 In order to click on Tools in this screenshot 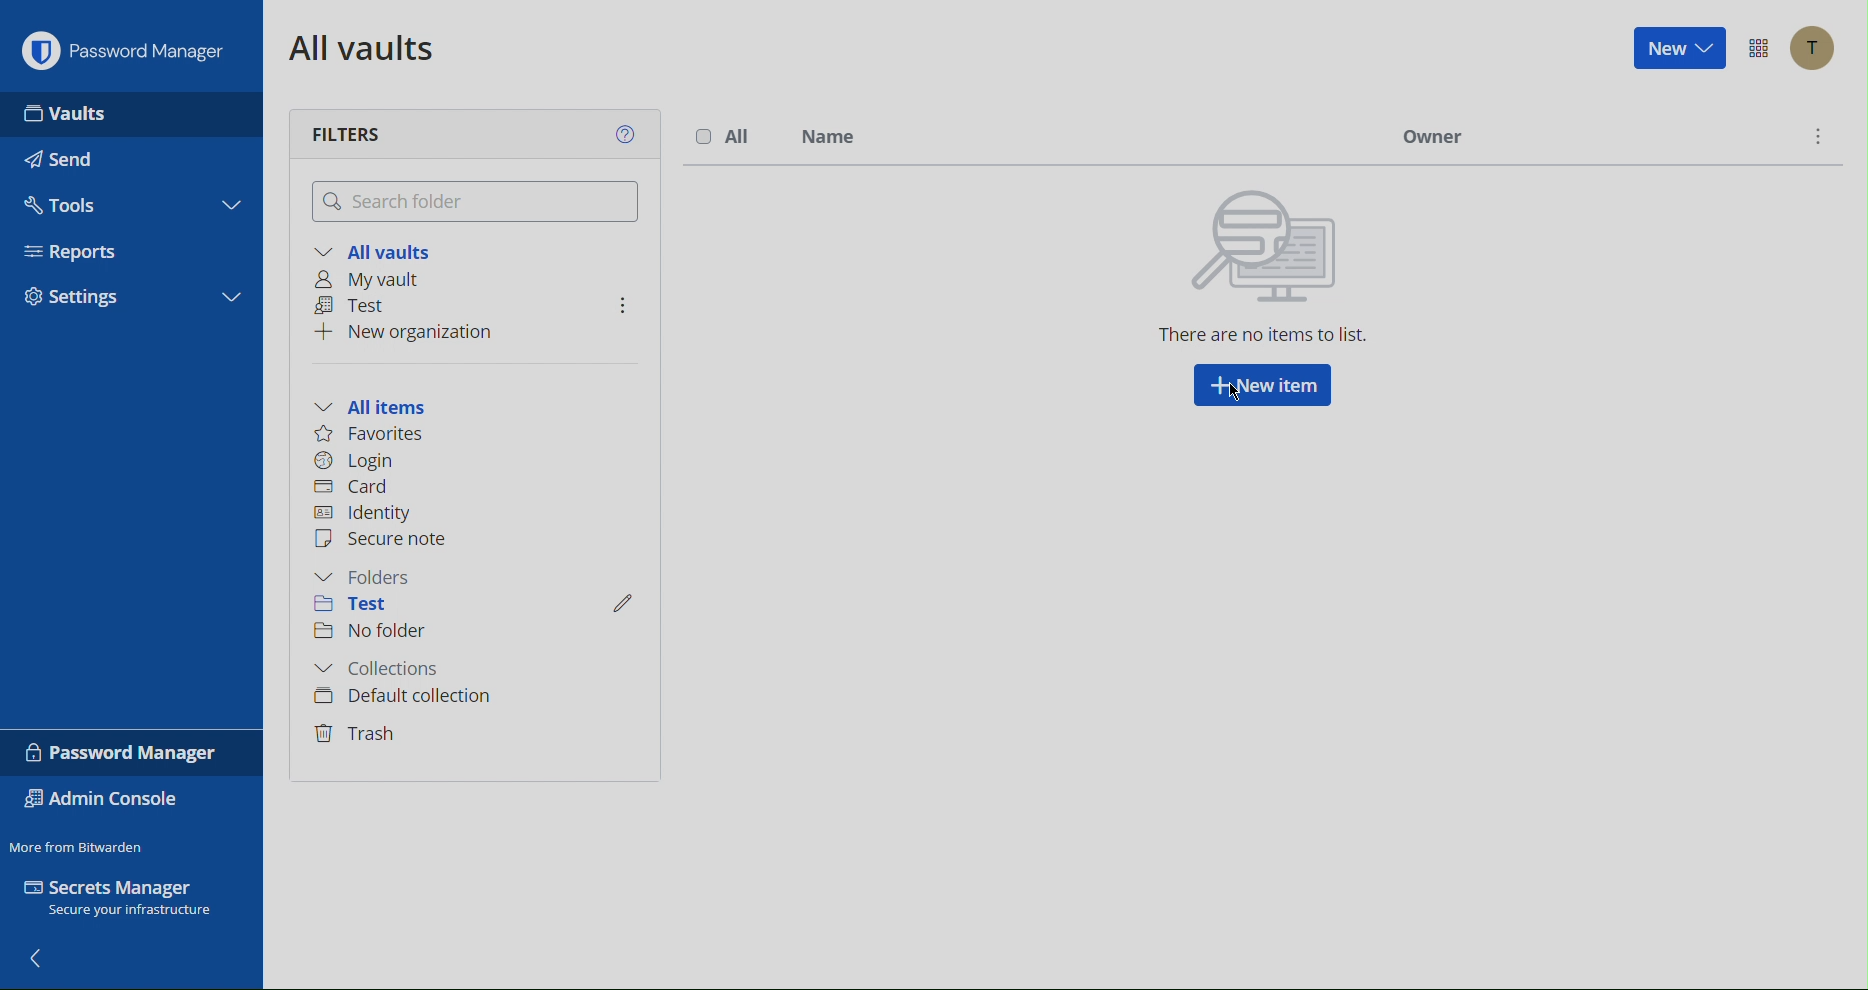, I will do `click(73, 204)`.